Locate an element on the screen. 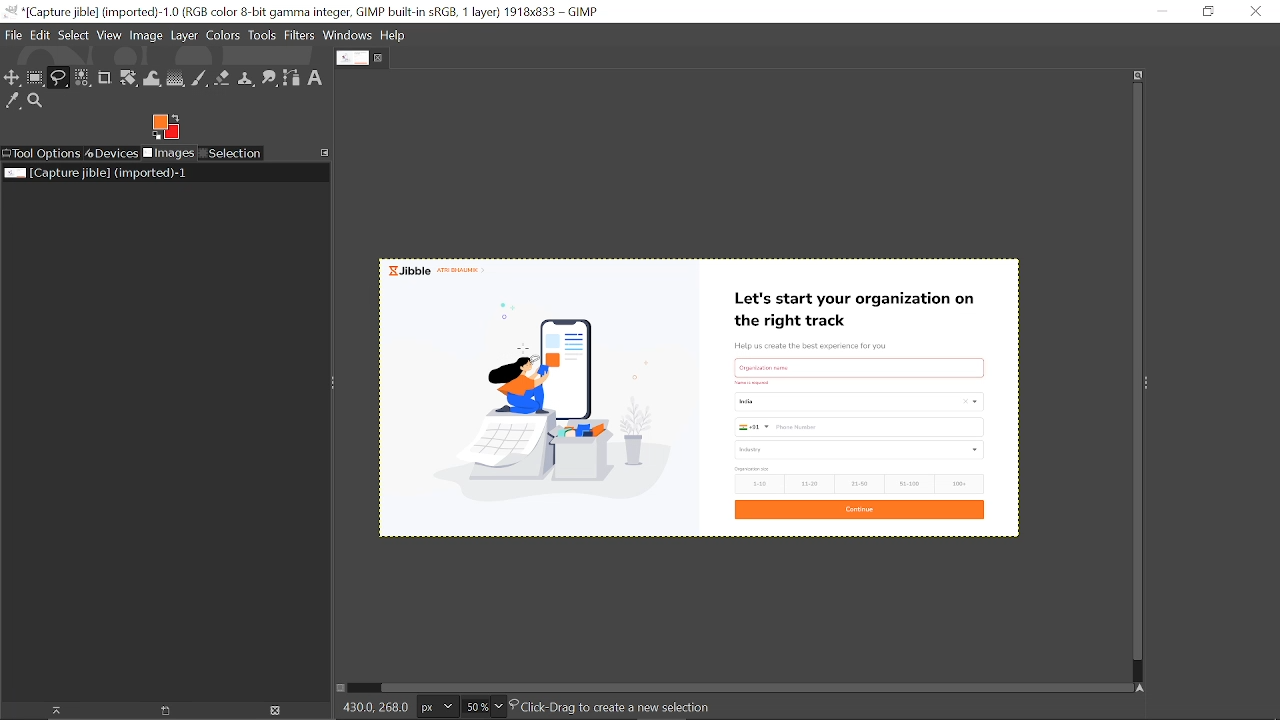 The width and height of the screenshot is (1280, 720). Windows is located at coordinates (349, 37).